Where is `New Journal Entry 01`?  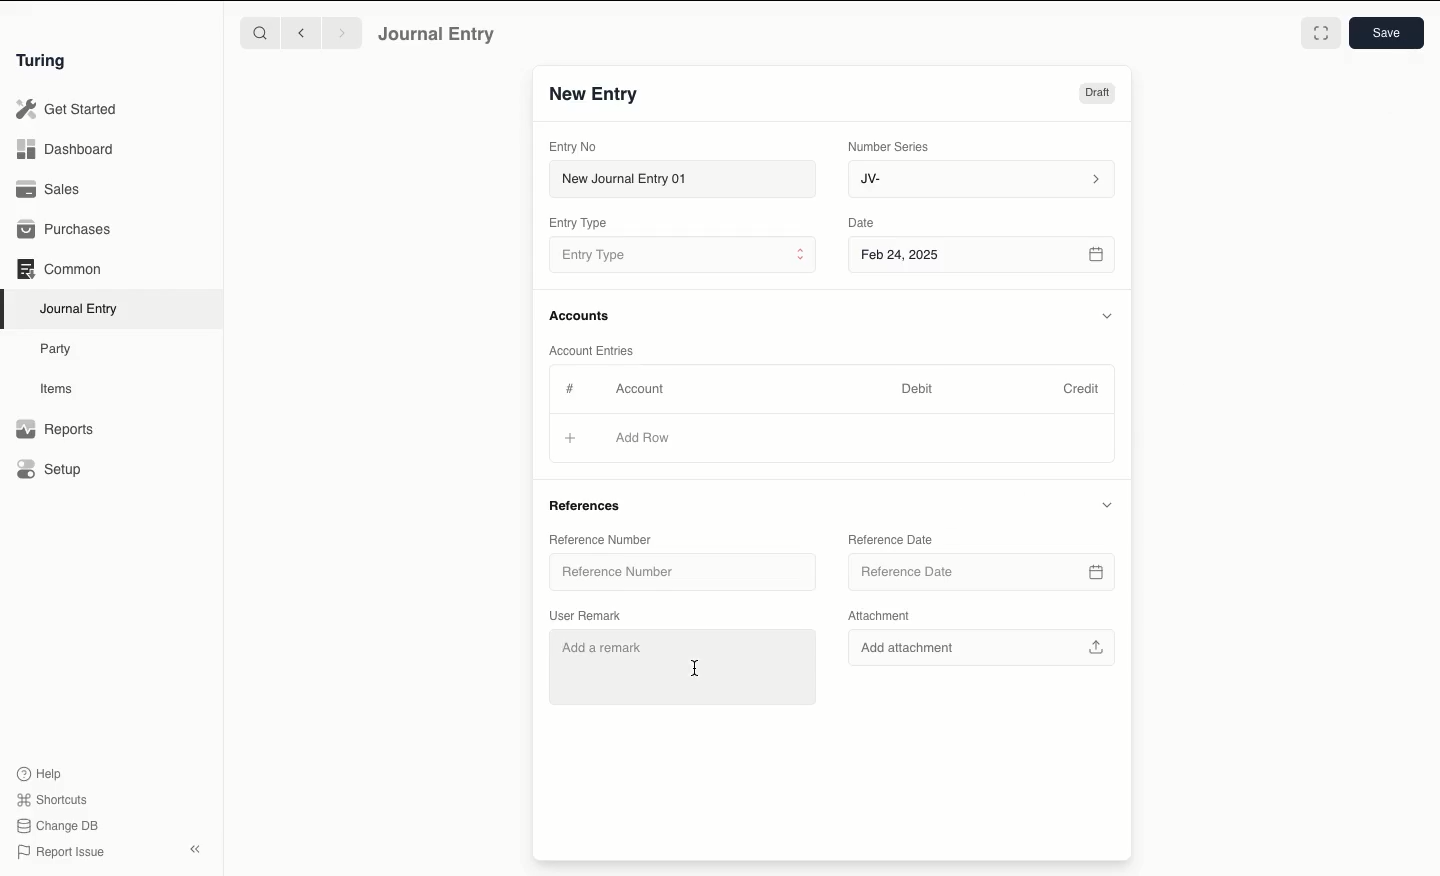 New Journal Entry 01 is located at coordinates (681, 178).